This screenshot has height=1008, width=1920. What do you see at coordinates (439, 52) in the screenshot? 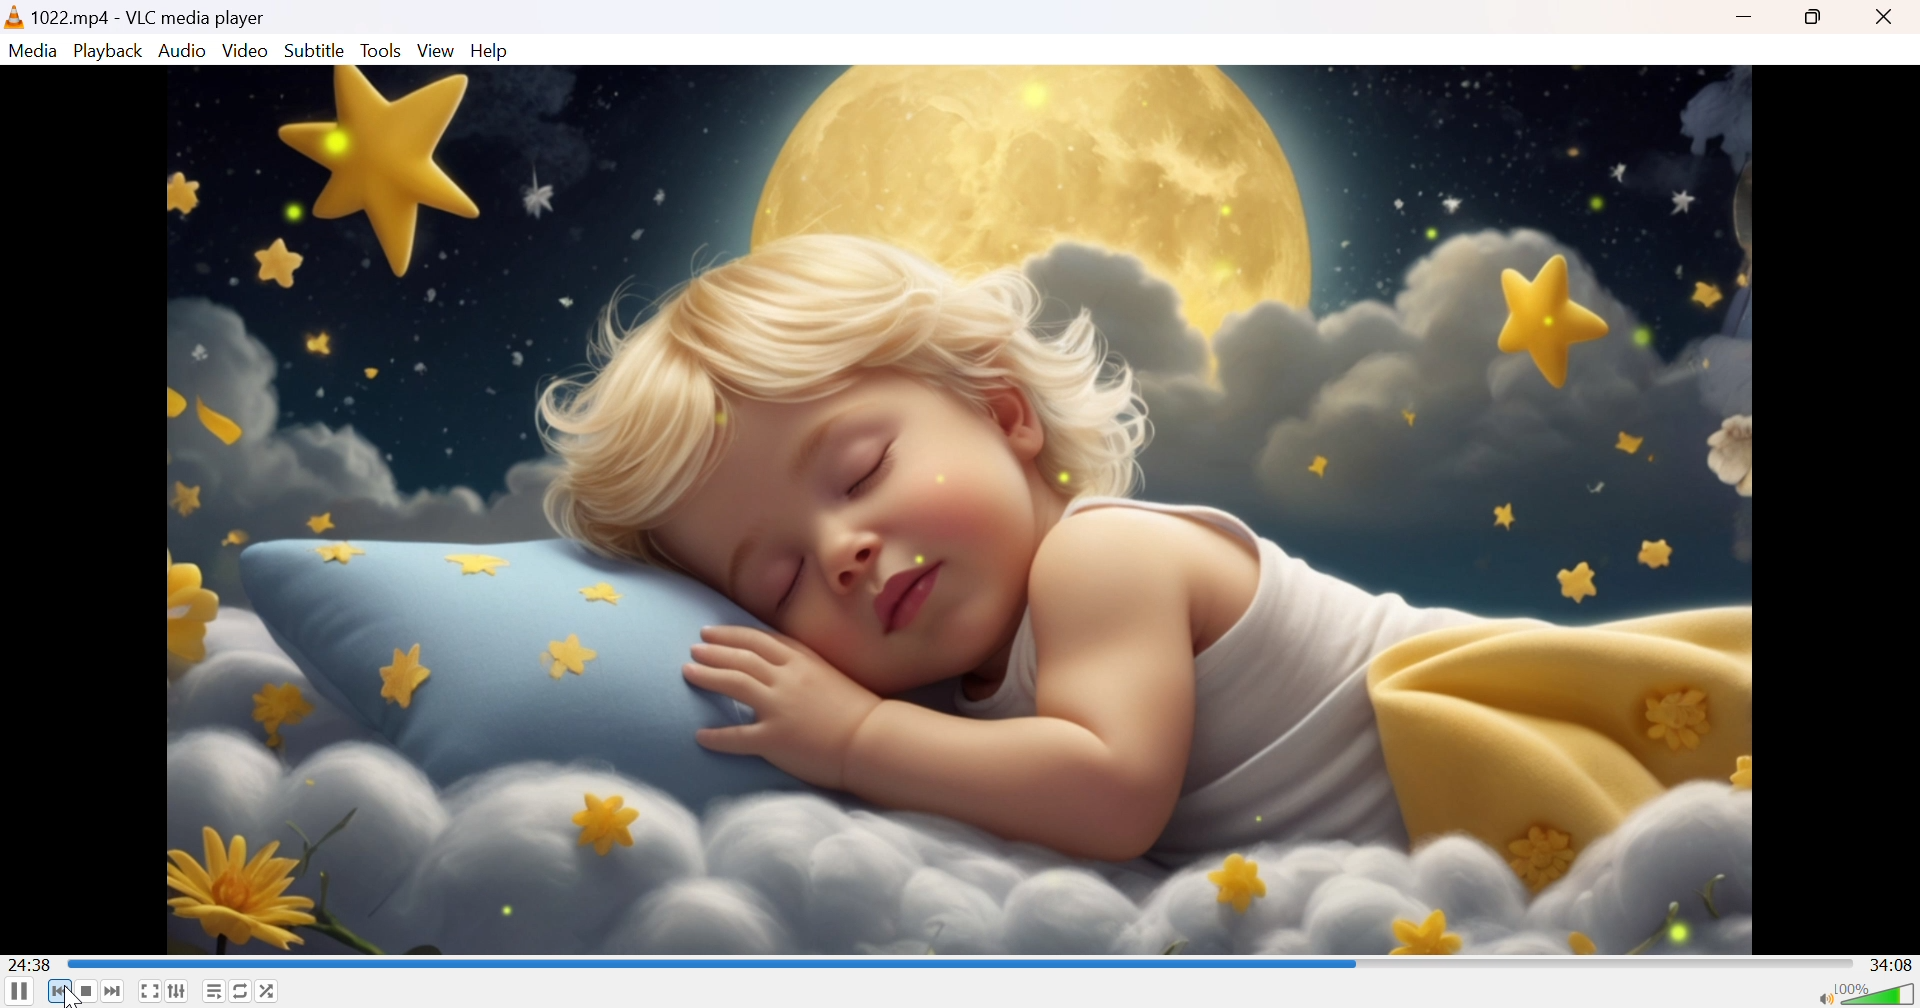
I see `View` at bounding box center [439, 52].